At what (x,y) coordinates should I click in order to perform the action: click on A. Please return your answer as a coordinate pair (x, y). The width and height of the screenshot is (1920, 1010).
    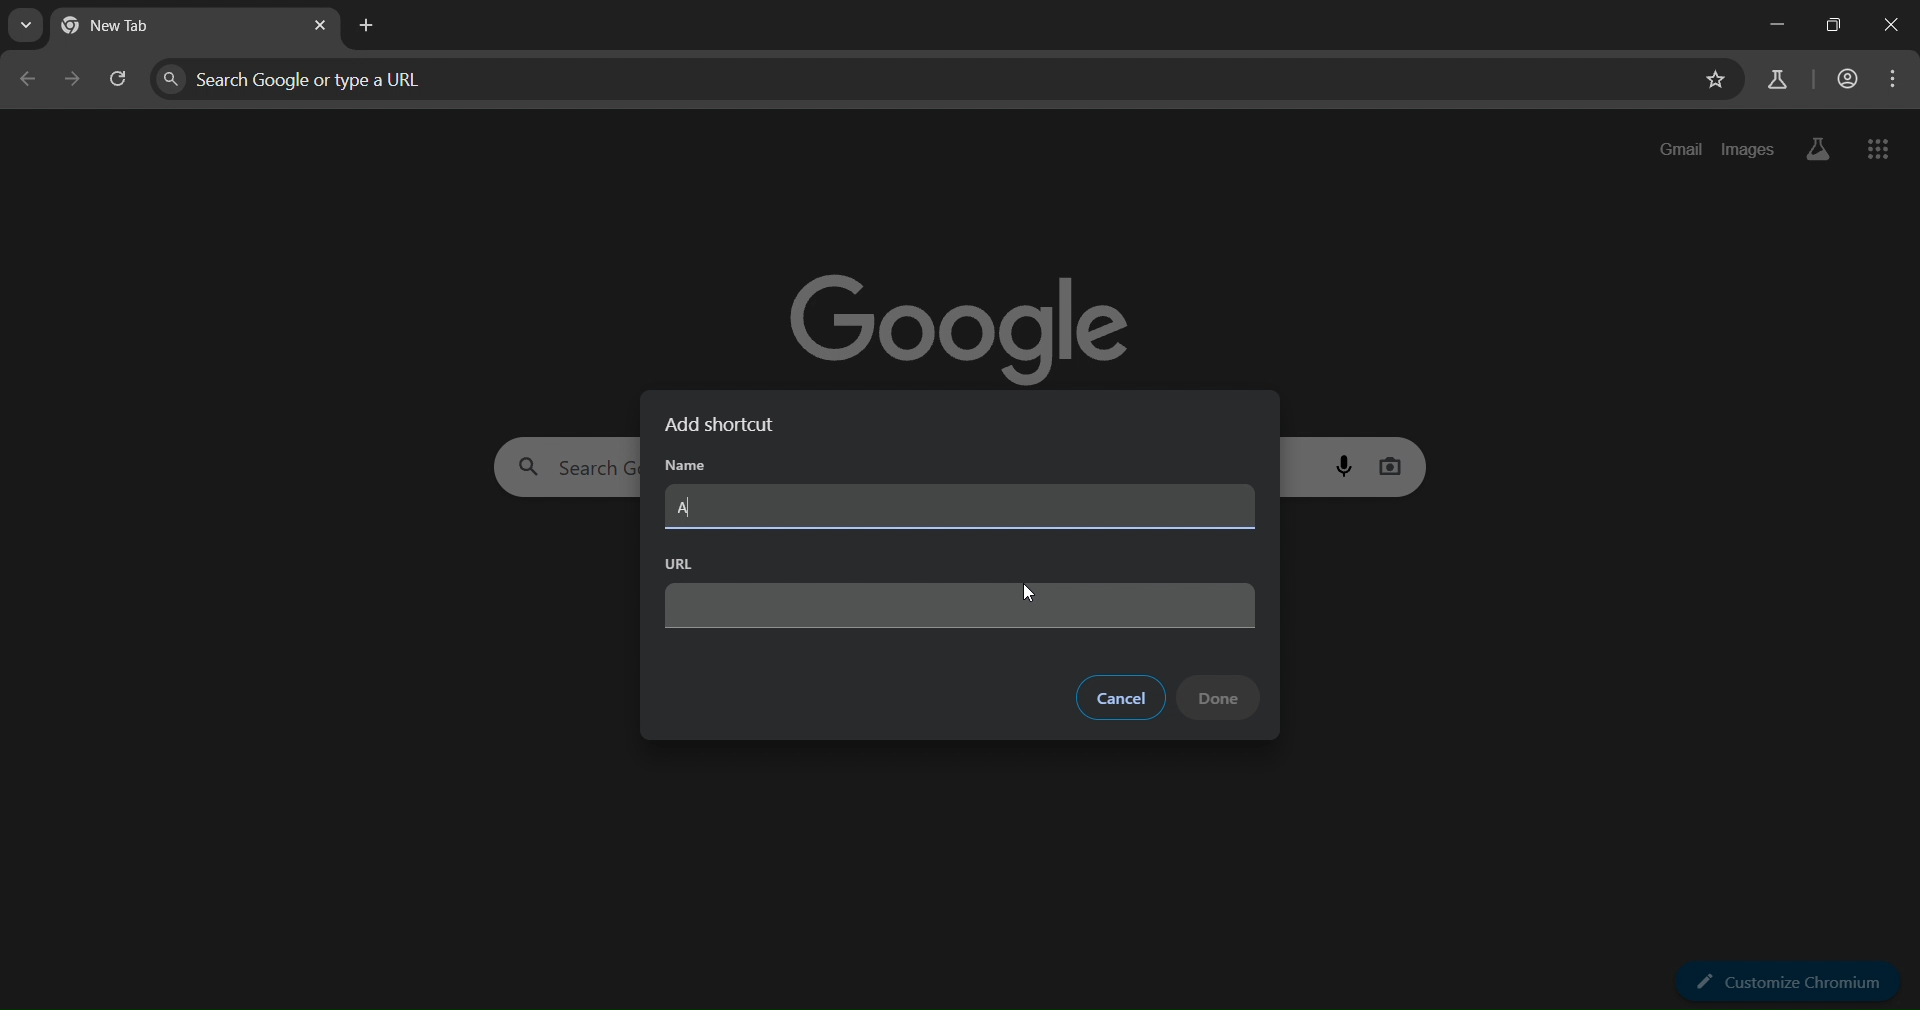
    Looking at the image, I should click on (685, 508).